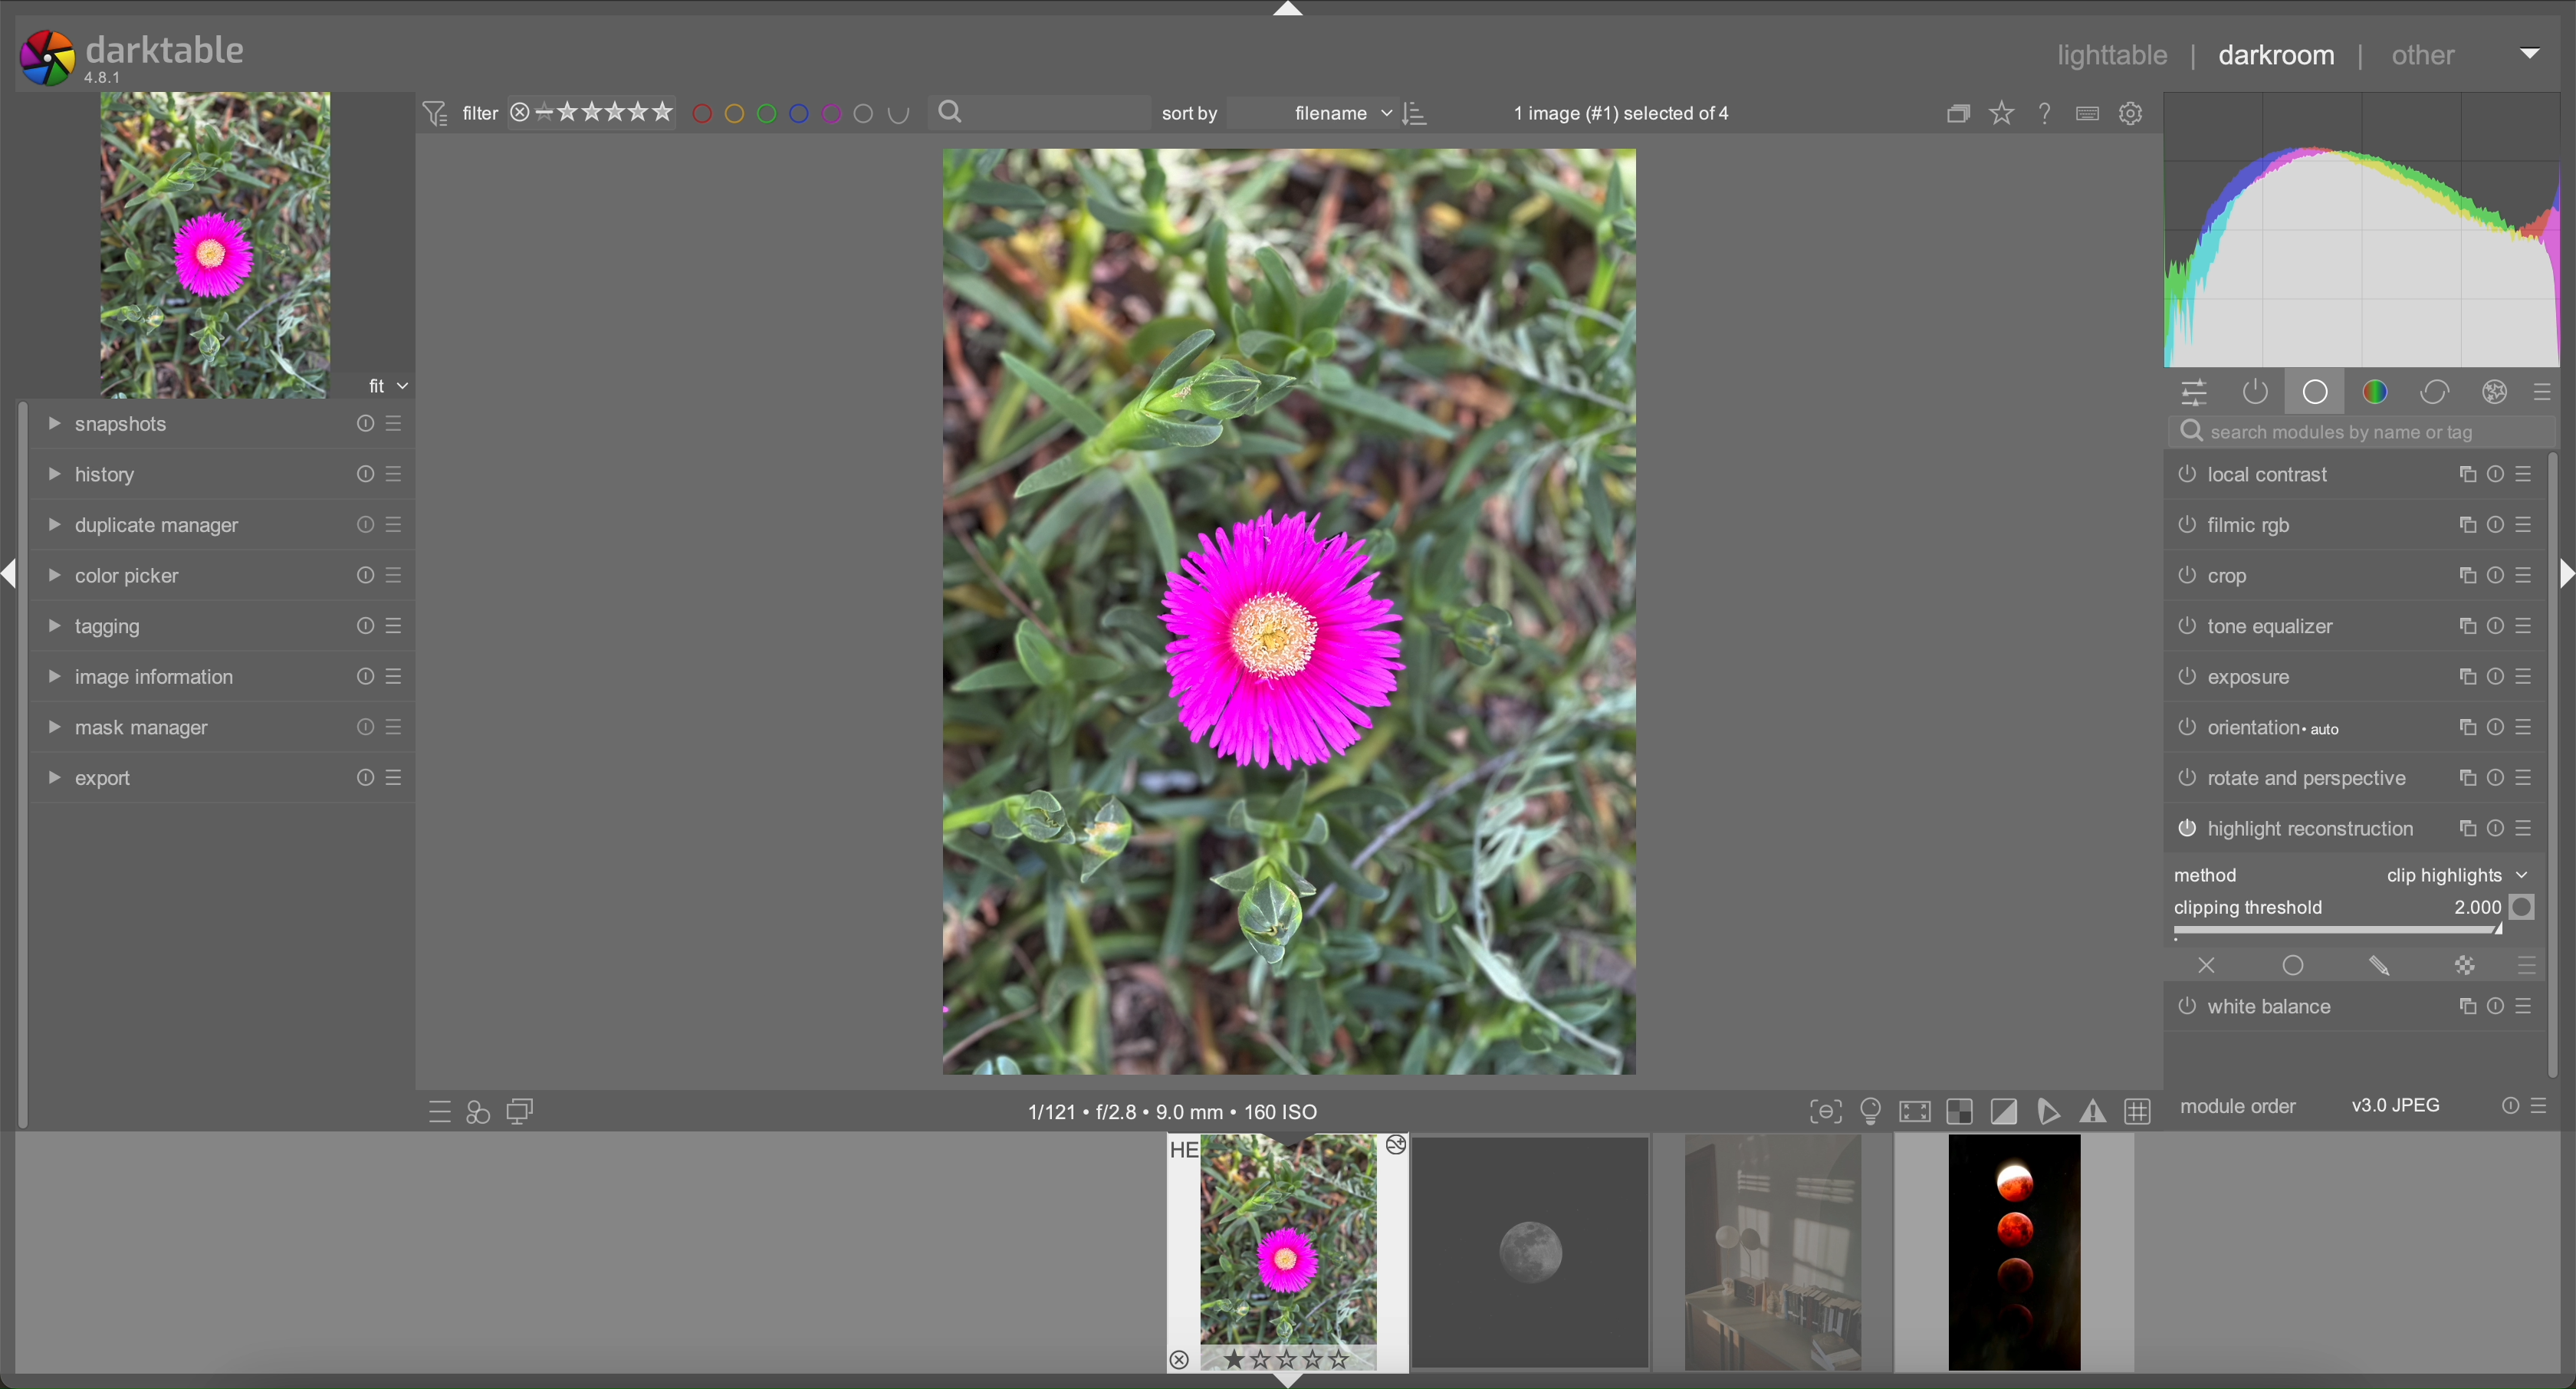  Describe the element at coordinates (2435, 391) in the screenshot. I see `correct` at that location.